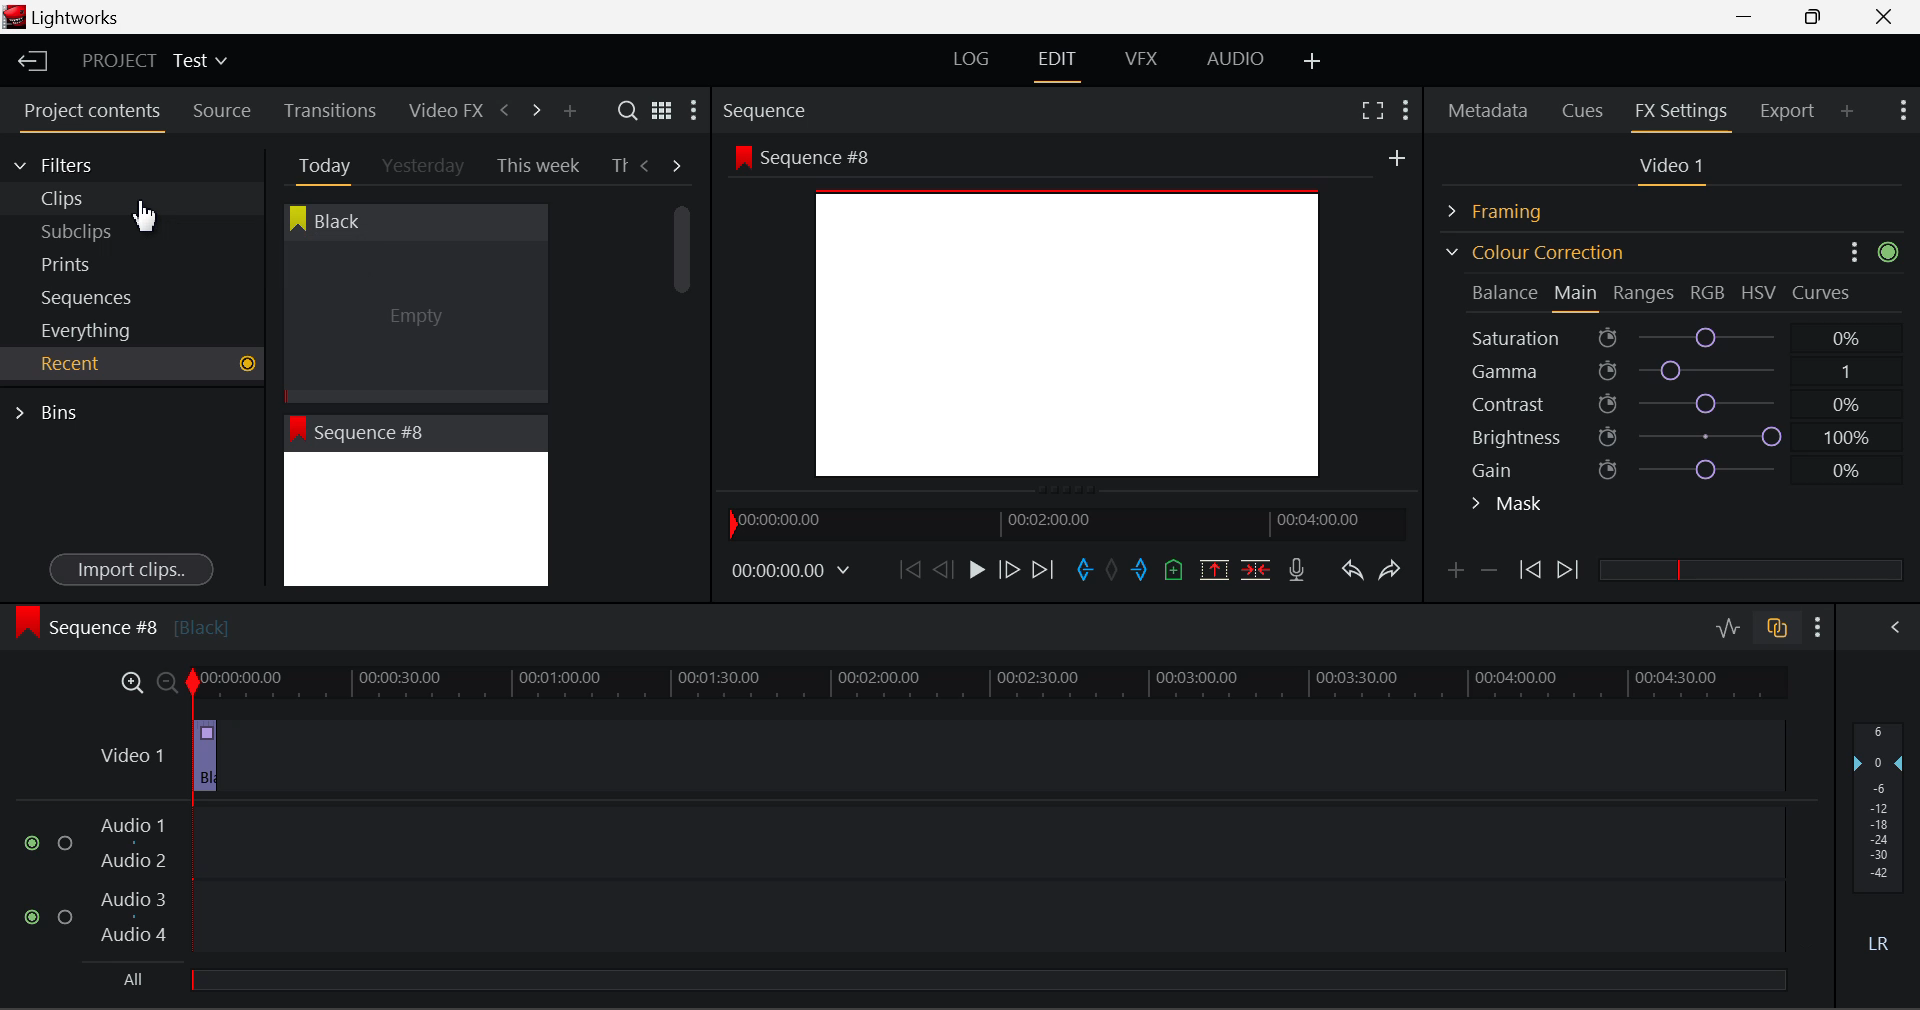  I want to click on Add Panel, so click(1848, 110).